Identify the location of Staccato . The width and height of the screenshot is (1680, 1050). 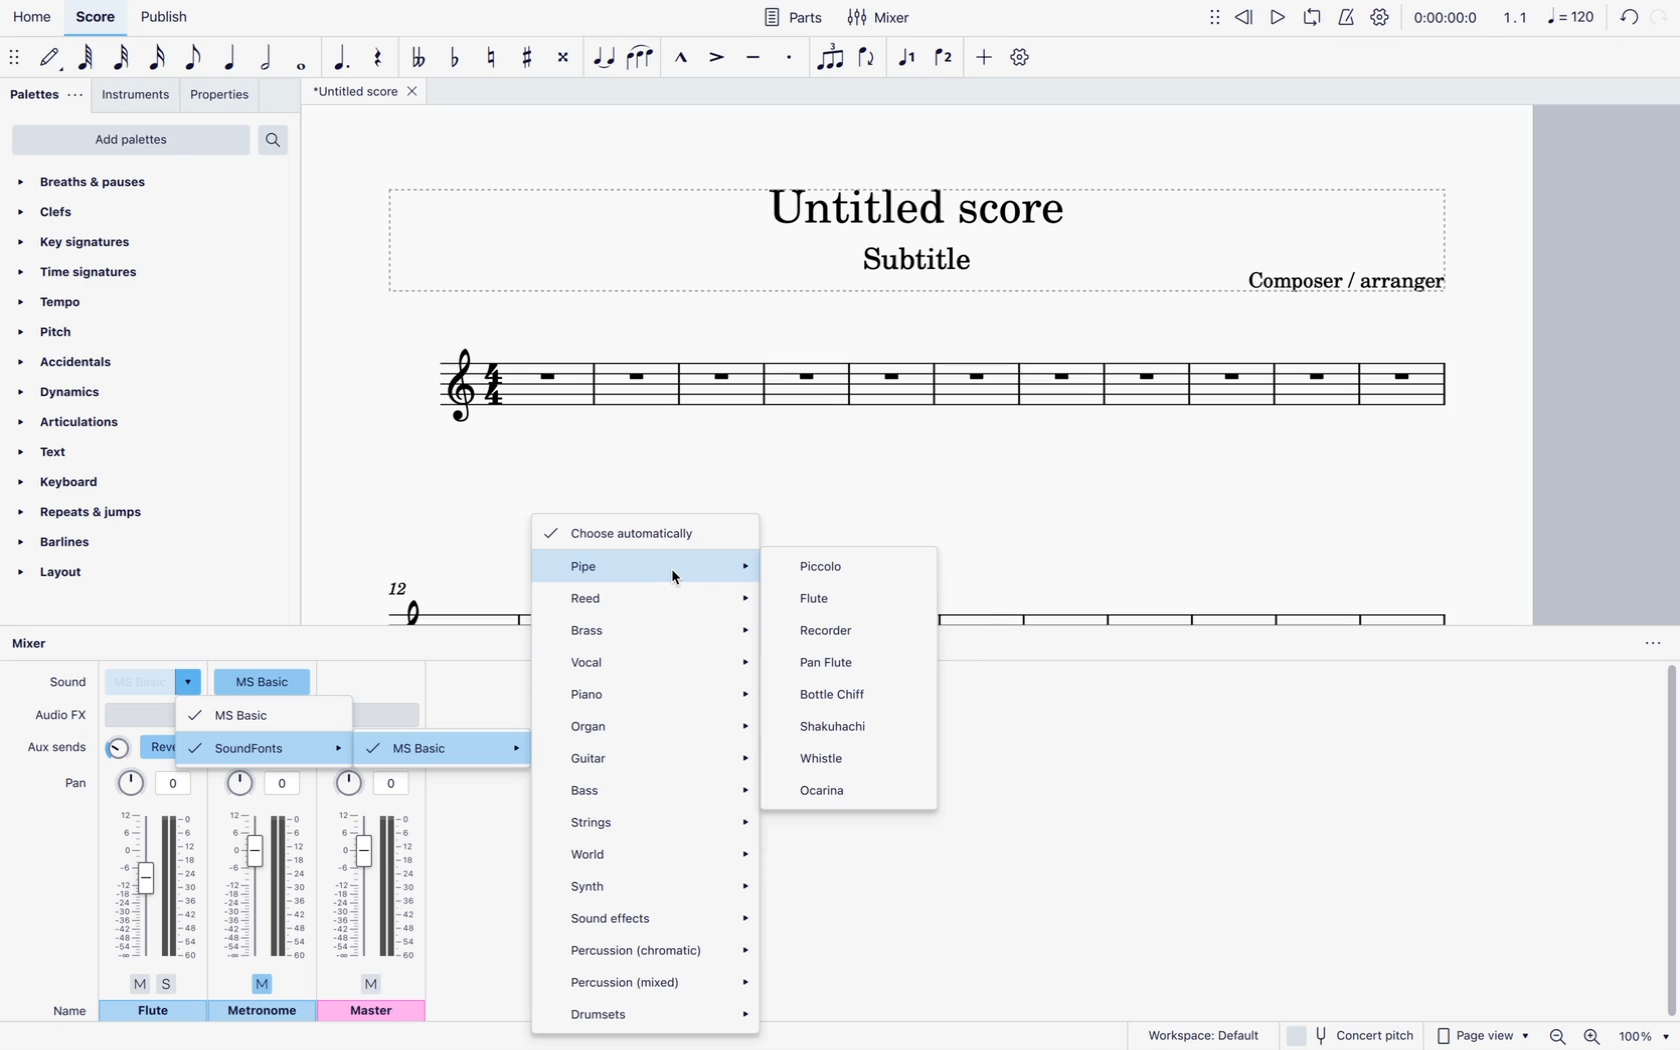
(792, 55).